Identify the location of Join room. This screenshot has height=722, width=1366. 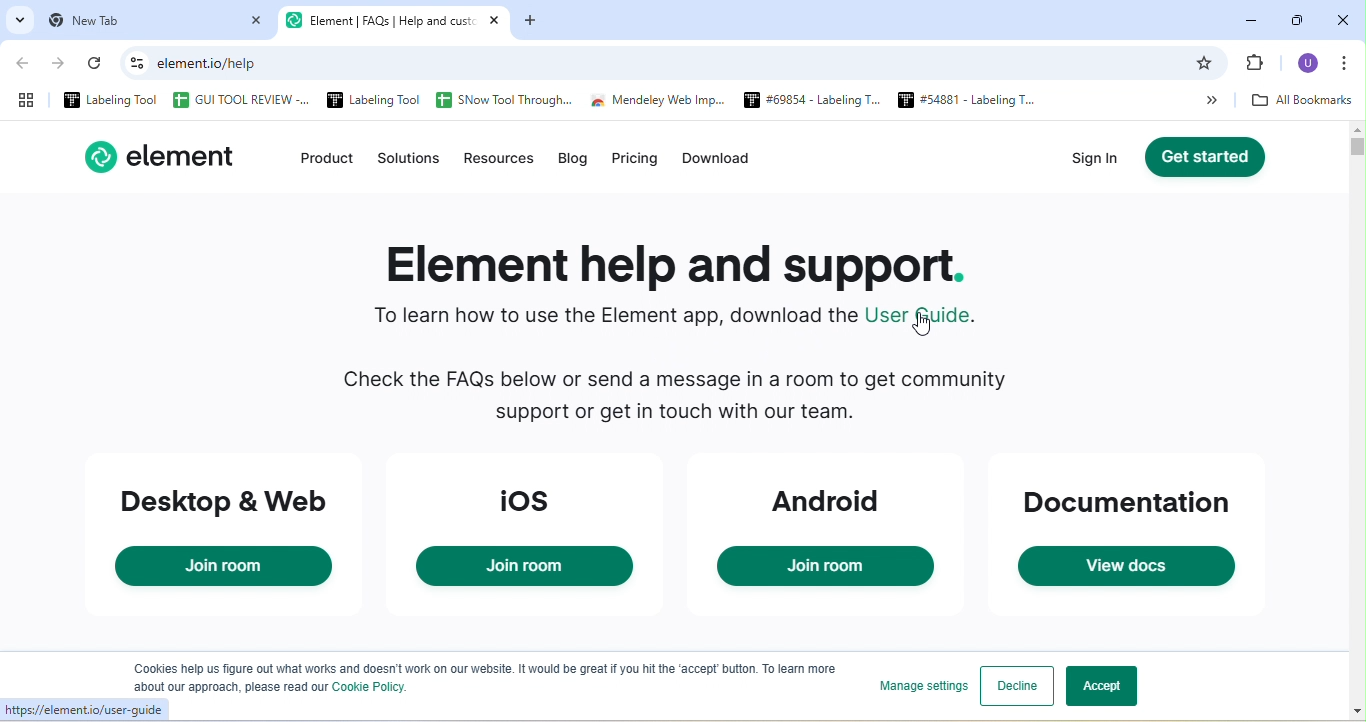
(210, 567).